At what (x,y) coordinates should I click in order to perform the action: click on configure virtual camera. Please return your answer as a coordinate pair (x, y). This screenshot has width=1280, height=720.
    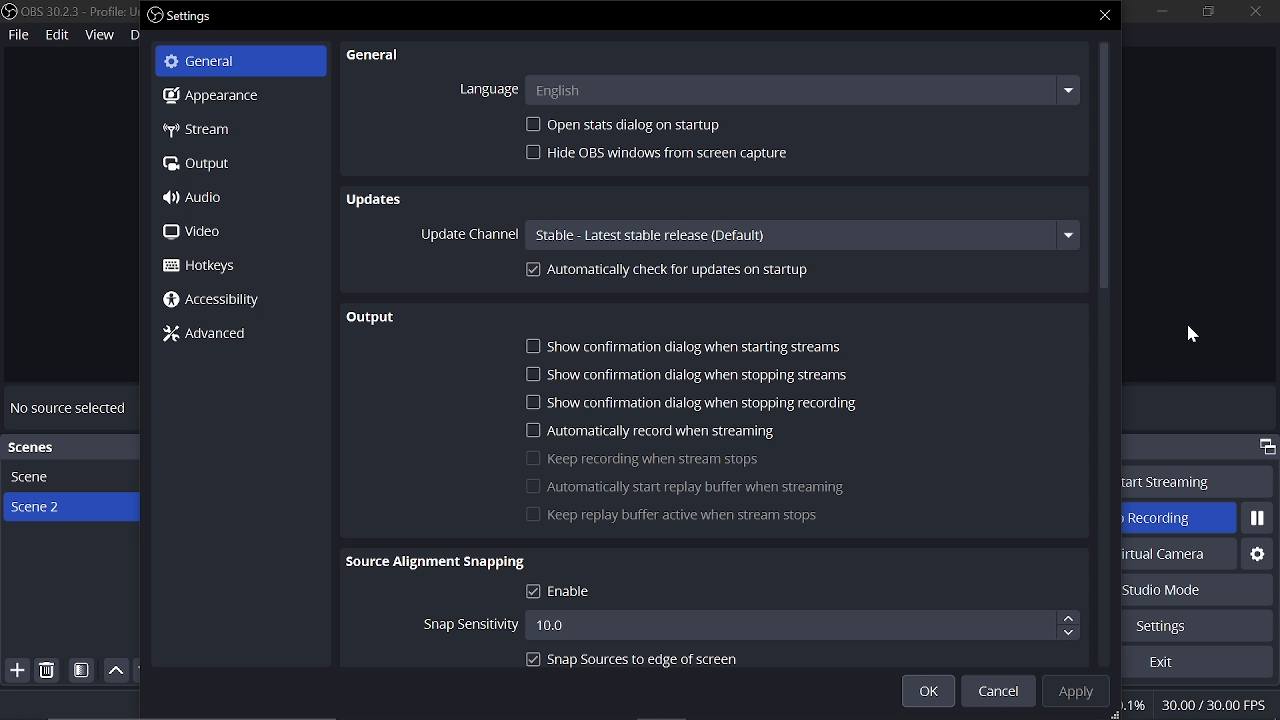
    Looking at the image, I should click on (1255, 553).